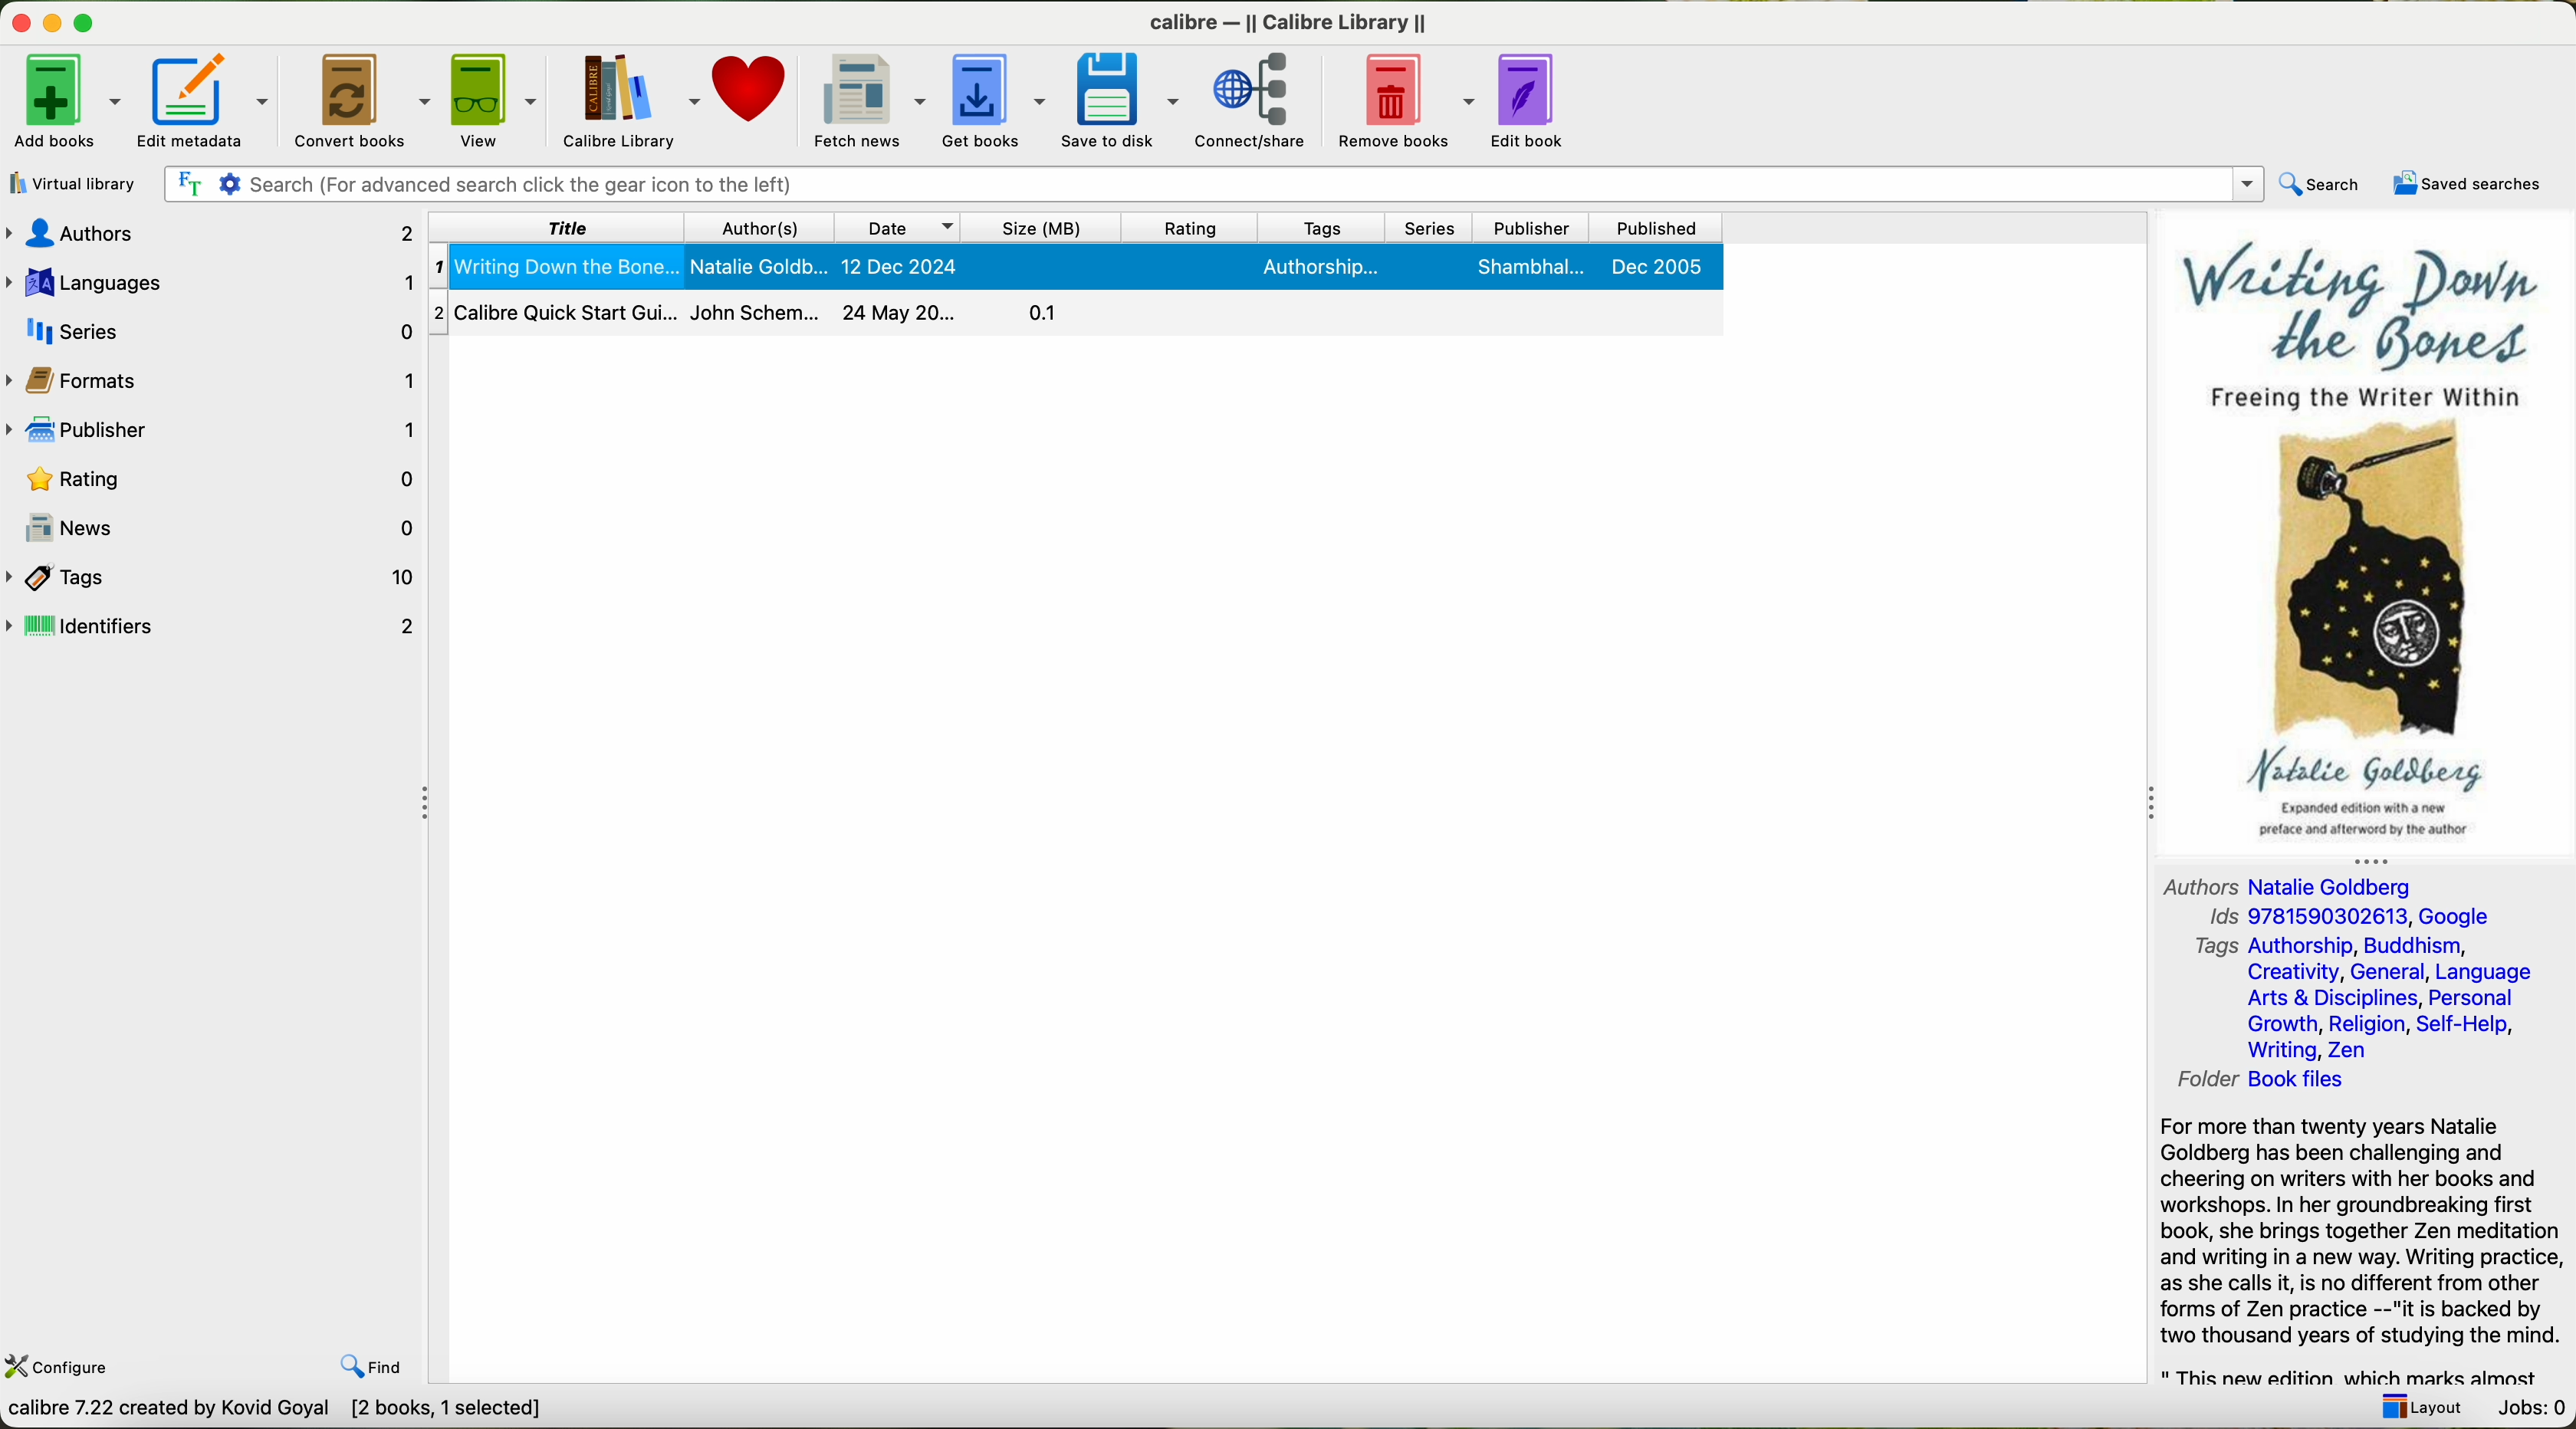 The width and height of the screenshot is (2576, 1429). What do you see at coordinates (753, 226) in the screenshot?
I see `authors` at bounding box center [753, 226].